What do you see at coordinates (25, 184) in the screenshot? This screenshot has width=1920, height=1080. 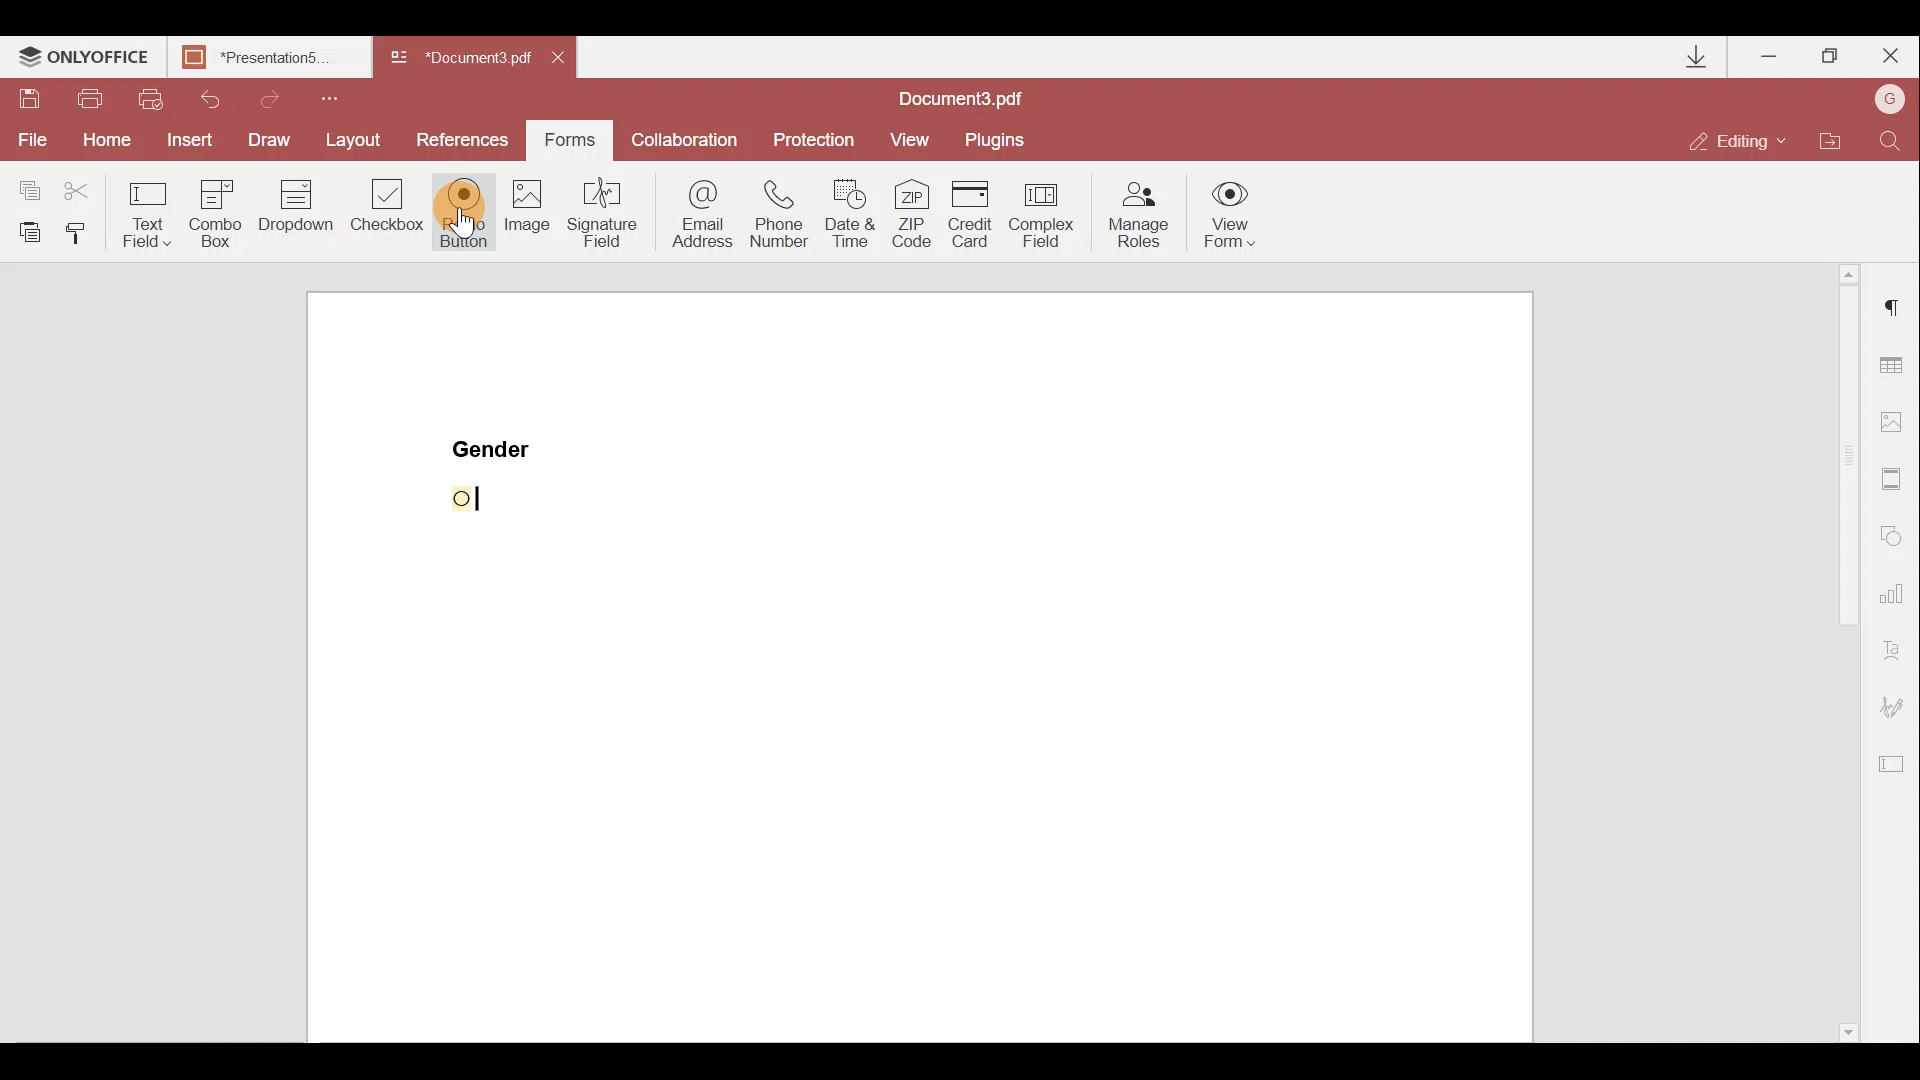 I see `Copy` at bounding box center [25, 184].